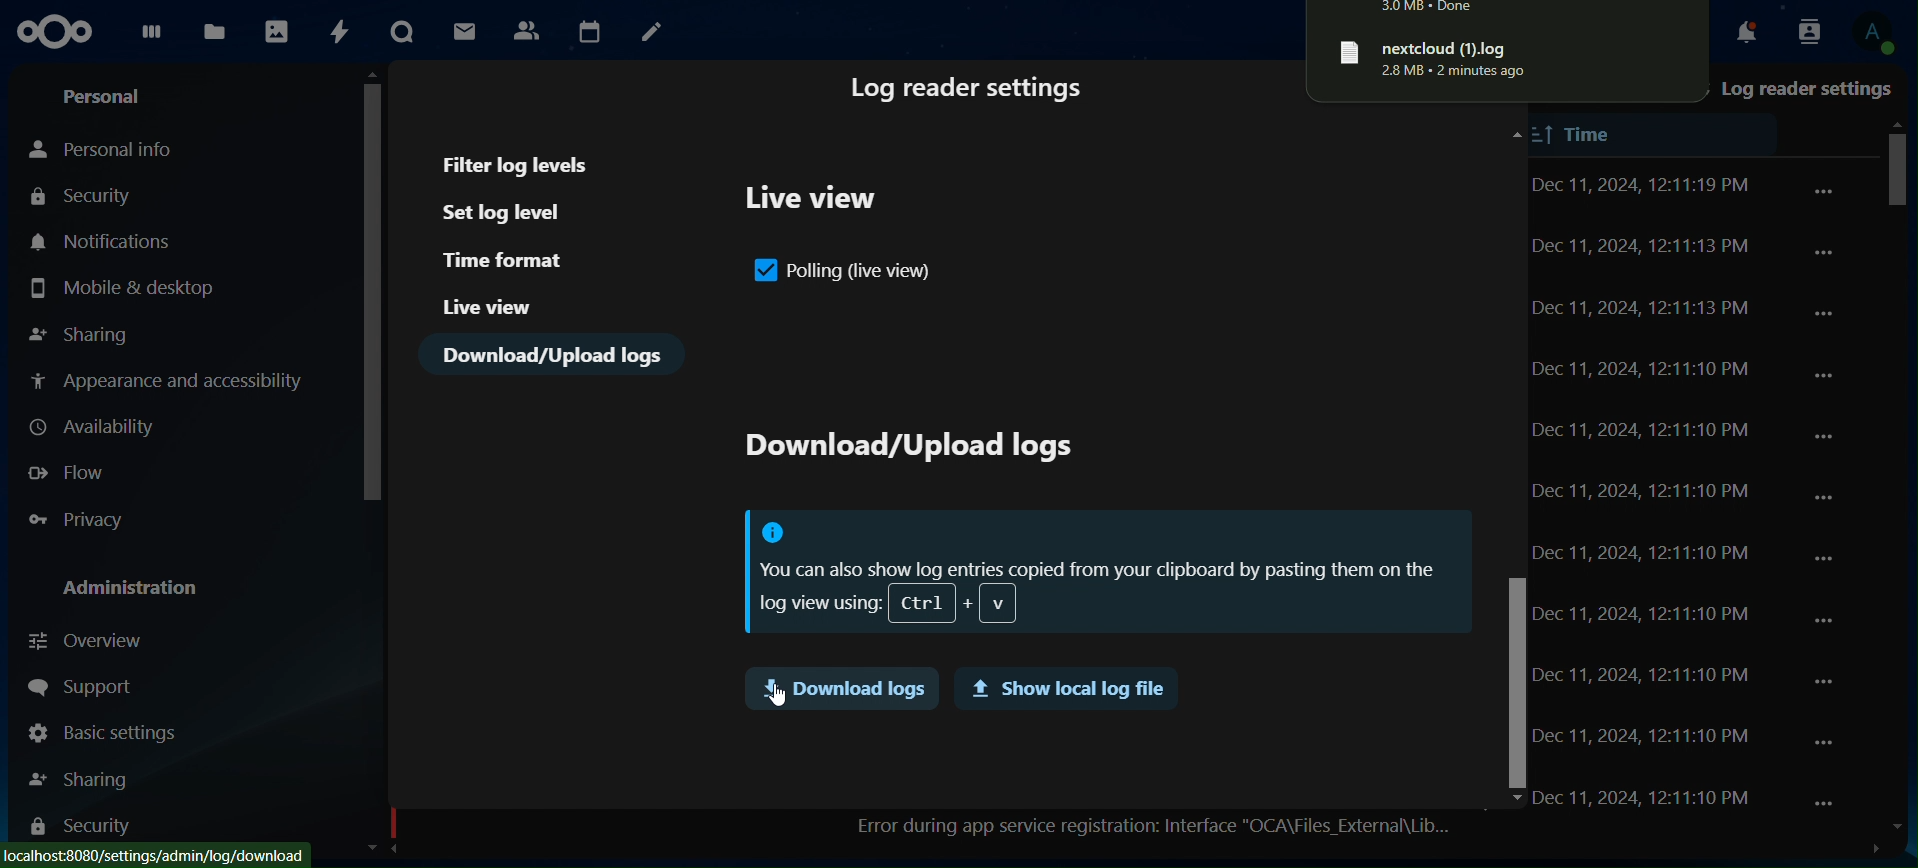 Image resolution: width=1918 pixels, height=868 pixels. Describe the element at coordinates (519, 164) in the screenshot. I see `filter log levels` at that location.